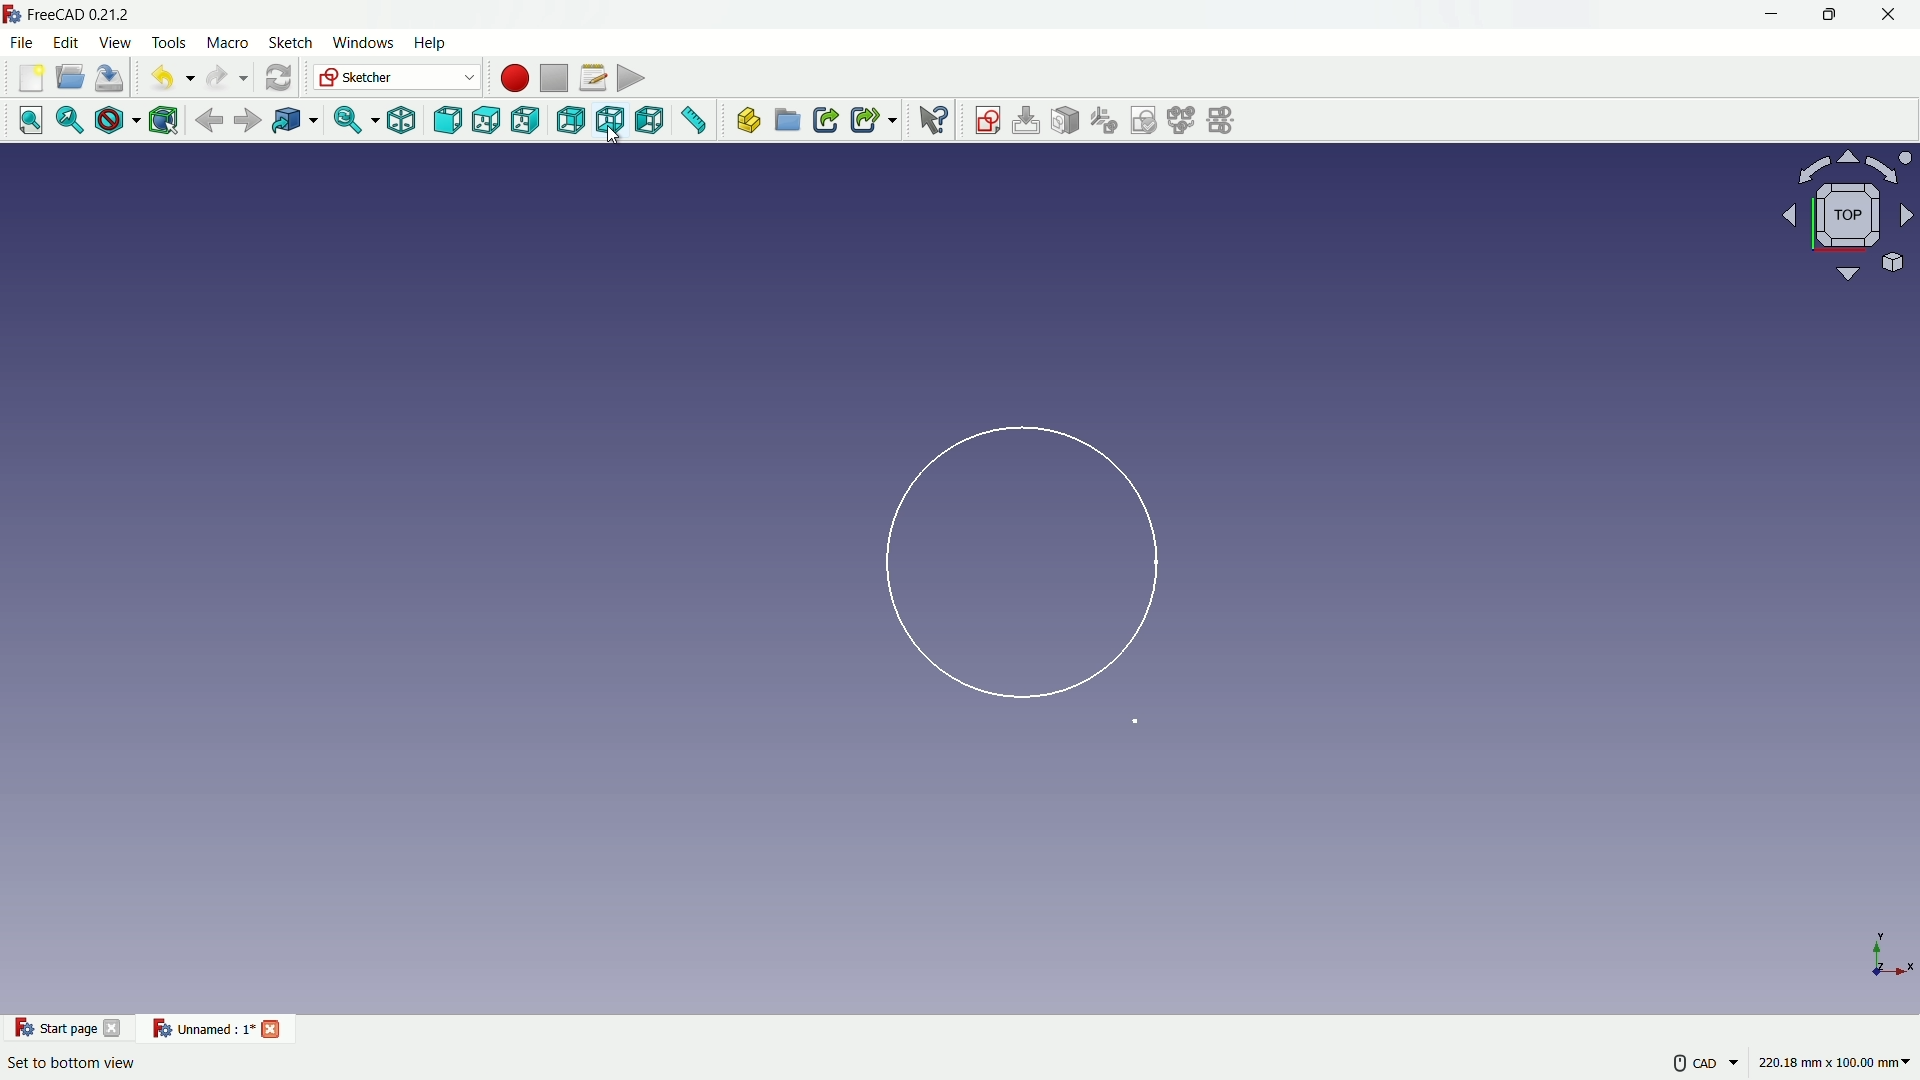 Image resolution: width=1920 pixels, height=1080 pixels. Describe the element at coordinates (225, 76) in the screenshot. I see `redo` at that location.